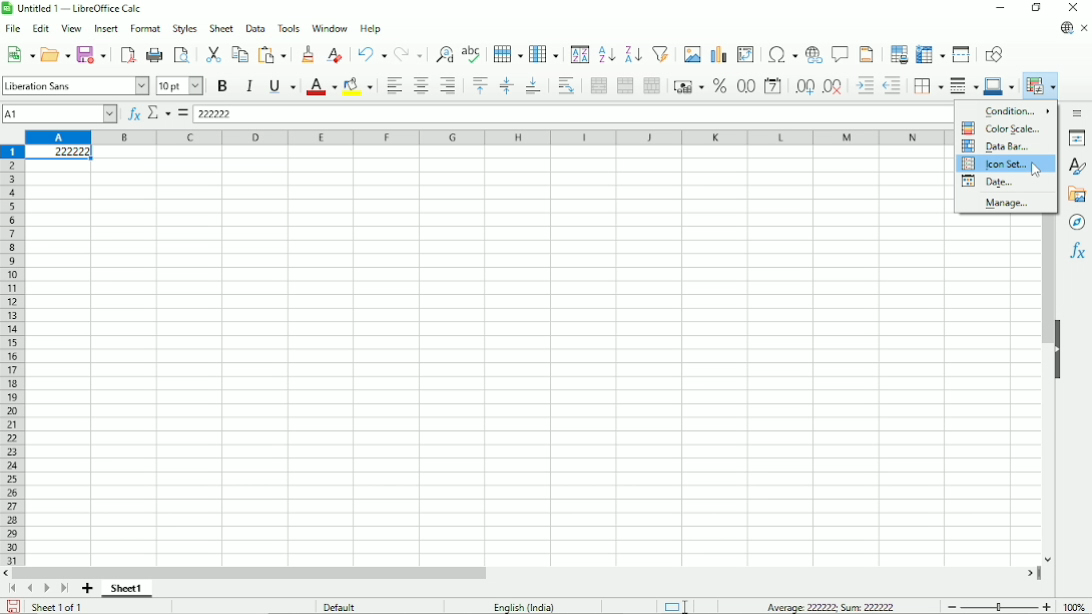 The height and width of the screenshot is (614, 1092). Describe the element at coordinates (183, 113) in the screenshot. I see `Formula` at that location.